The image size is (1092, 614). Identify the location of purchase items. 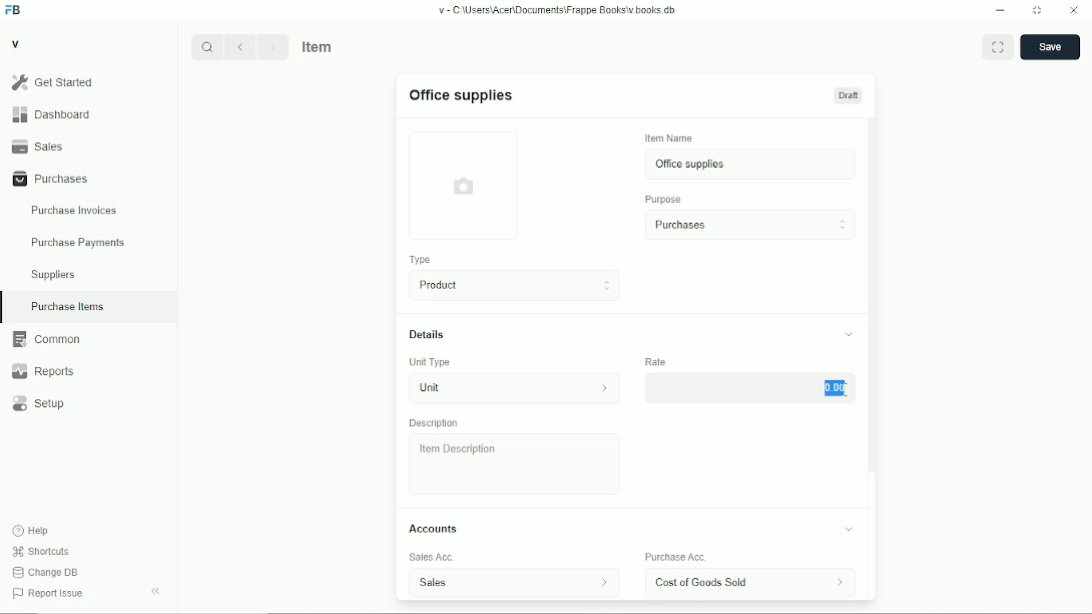
(67, 307).